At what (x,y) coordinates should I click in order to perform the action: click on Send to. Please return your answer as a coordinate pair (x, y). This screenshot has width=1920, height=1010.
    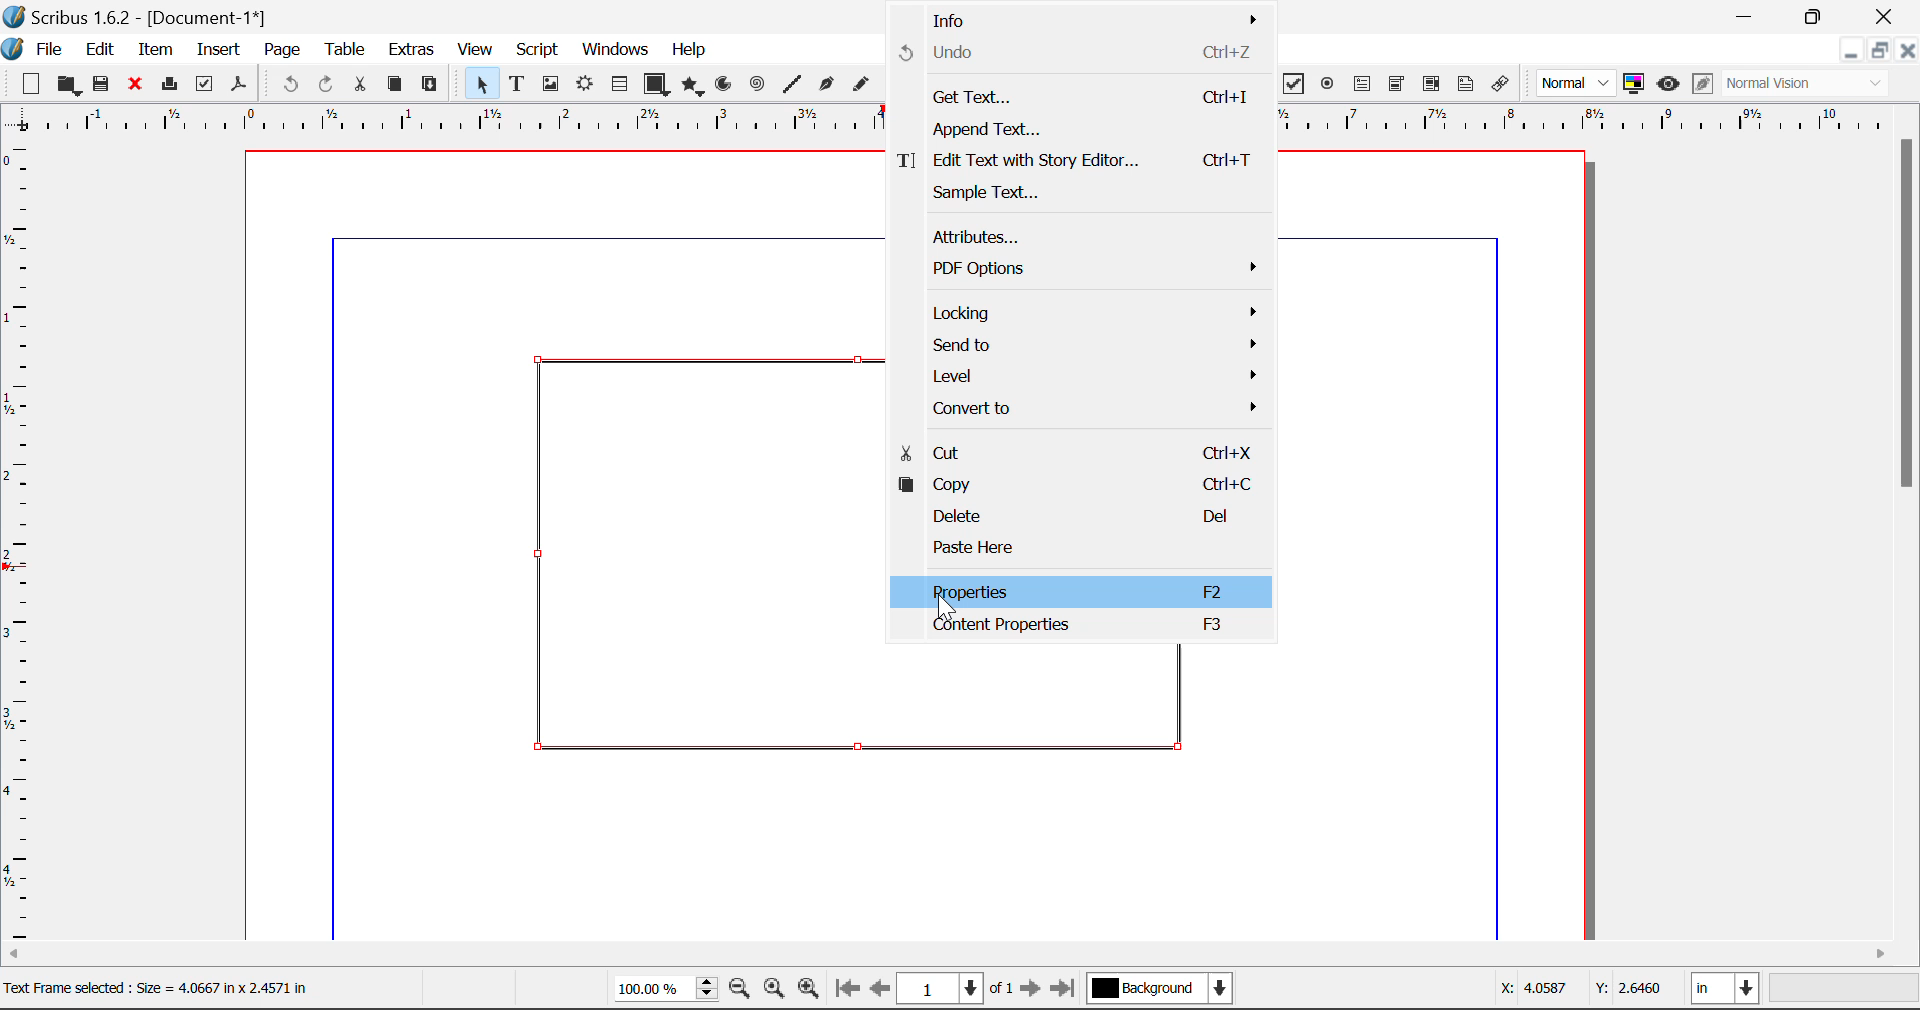
    Looking at the image, I should click on (1093, 345).